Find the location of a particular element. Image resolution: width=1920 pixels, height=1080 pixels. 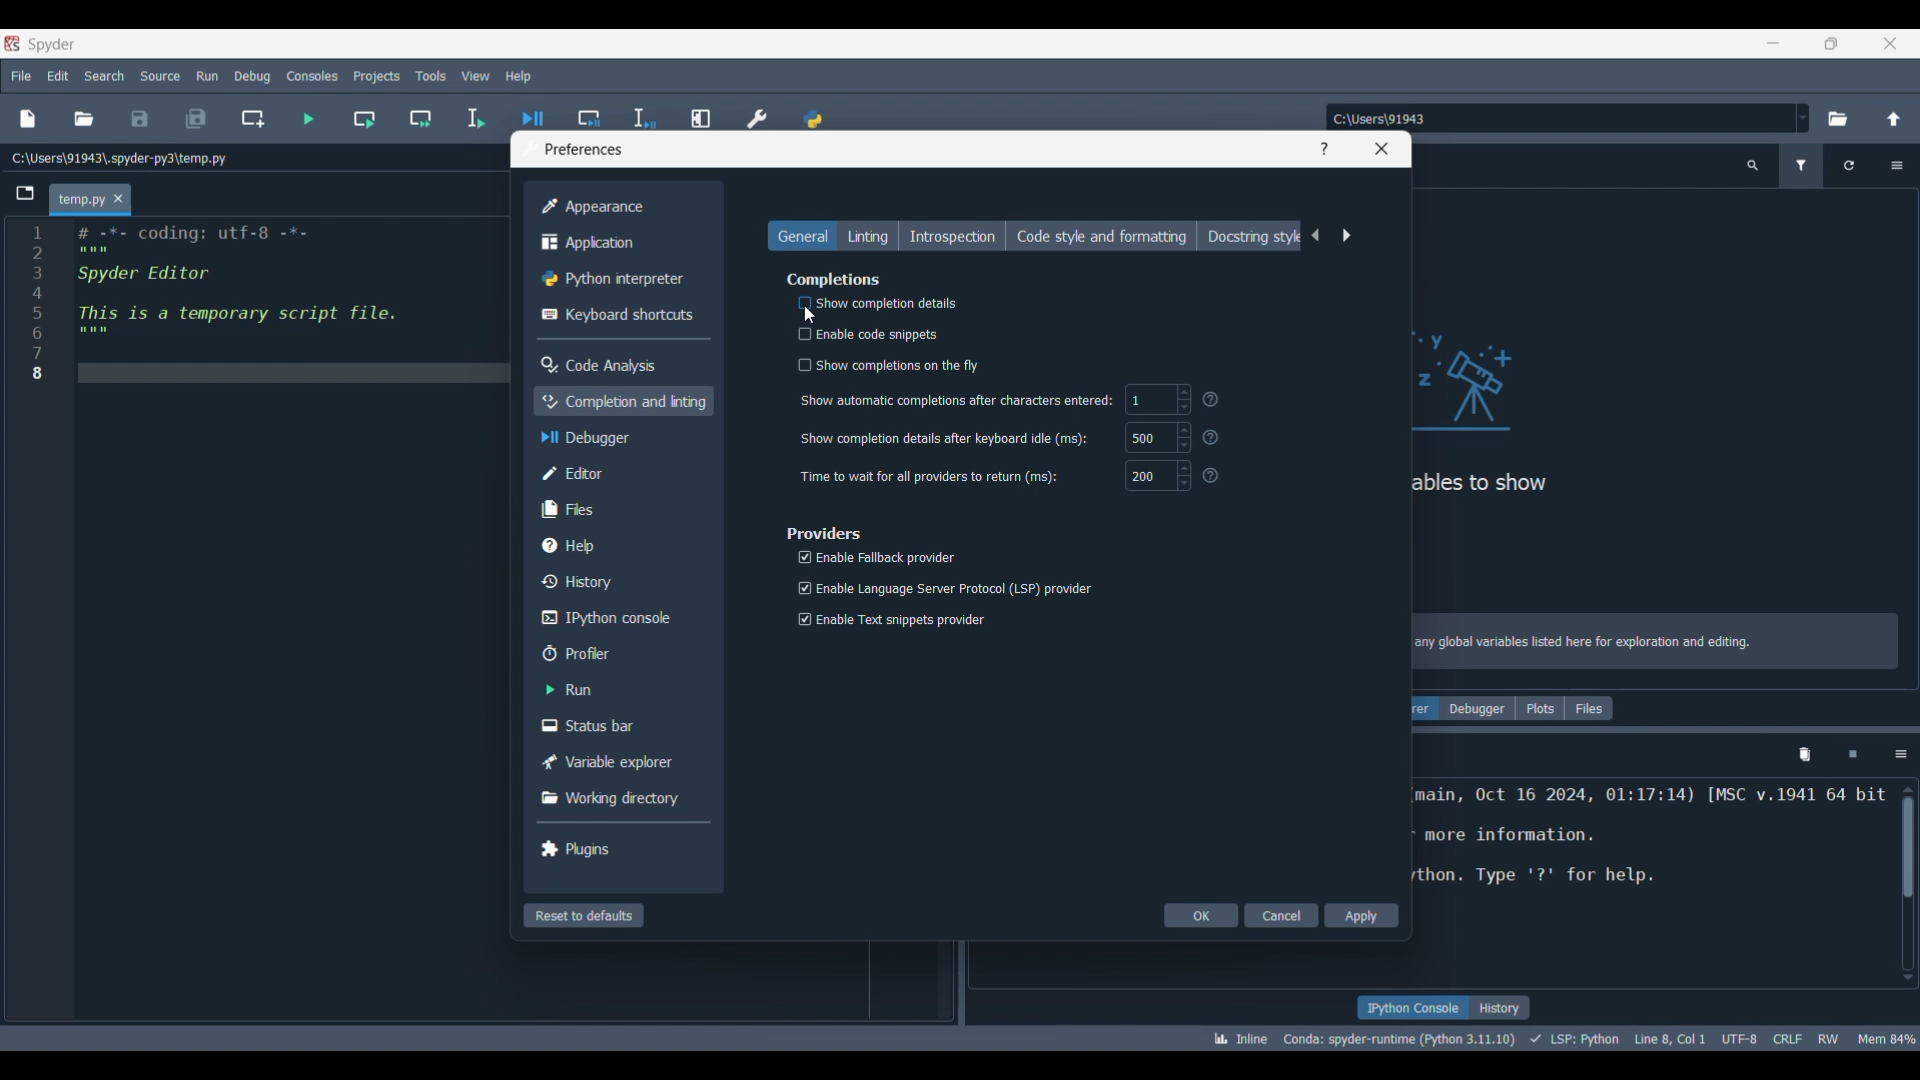

Help menu is located at coordinates (518, 76).